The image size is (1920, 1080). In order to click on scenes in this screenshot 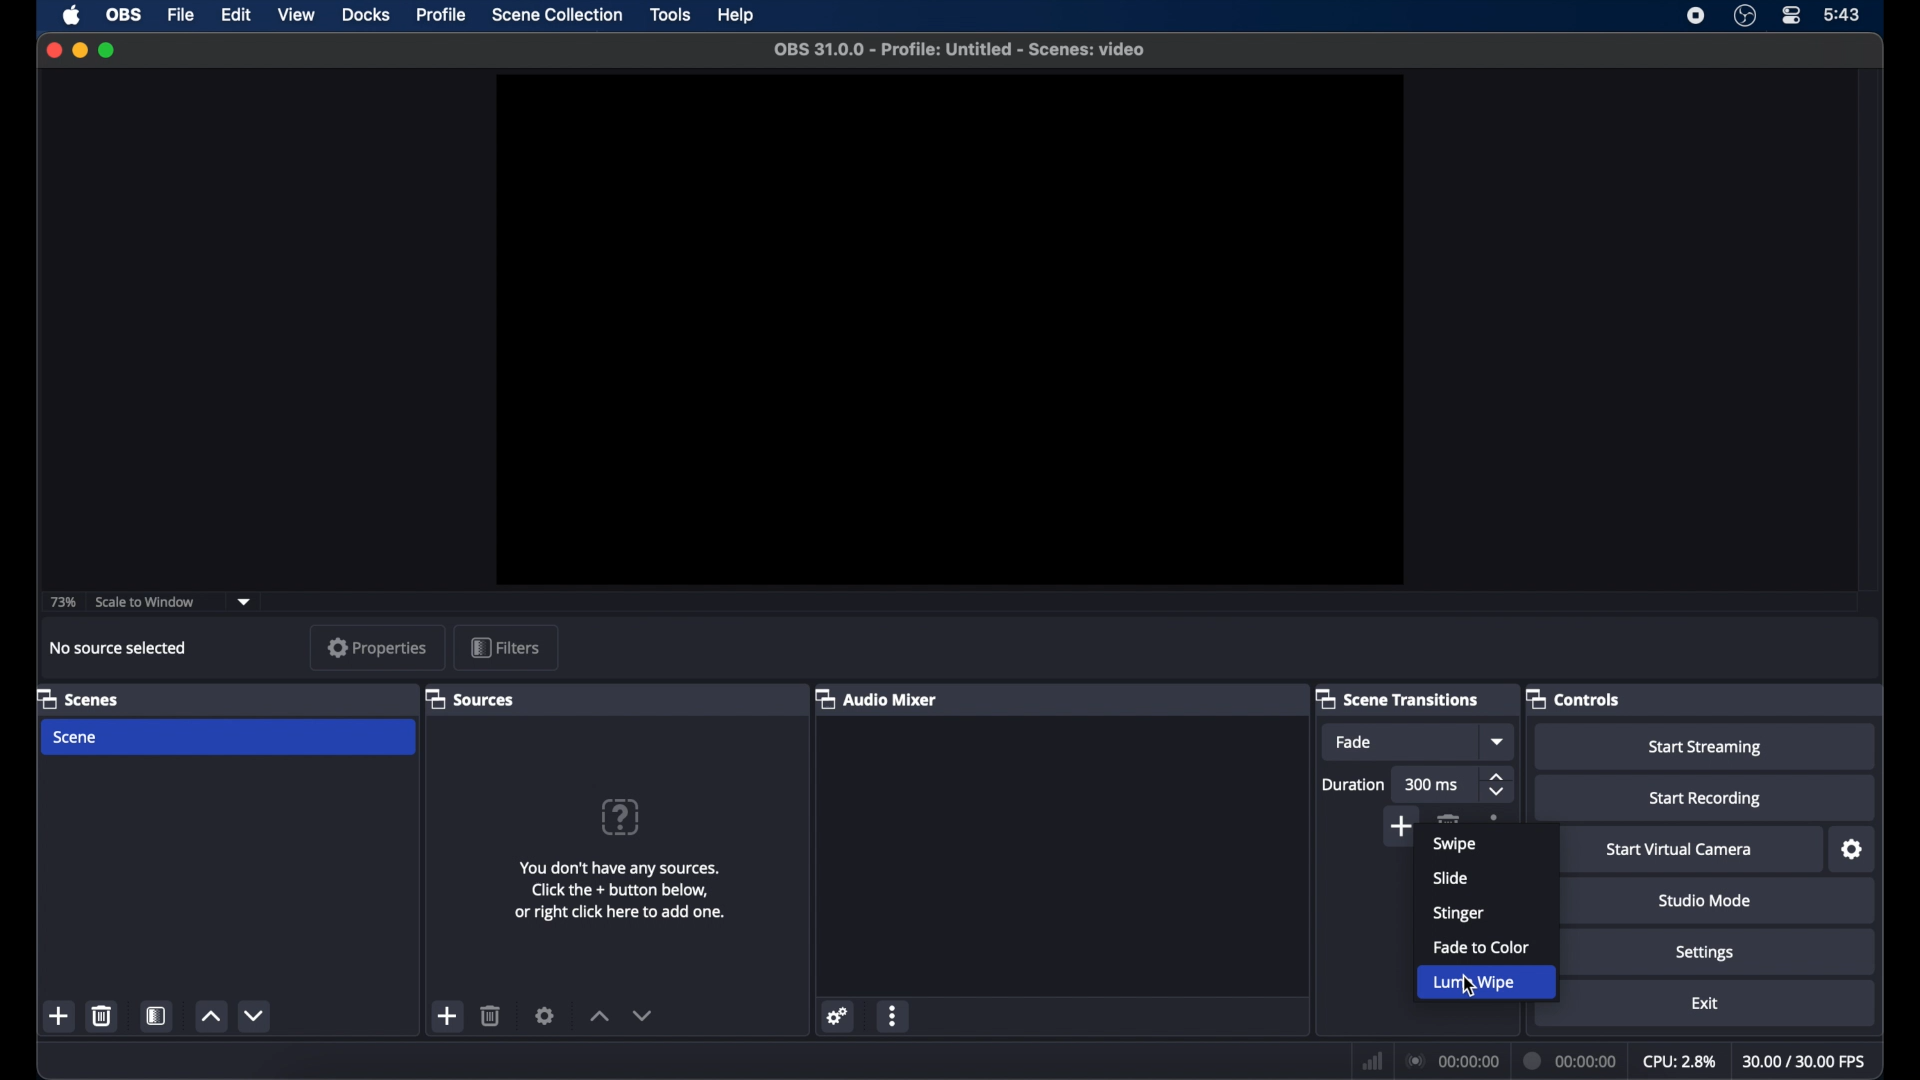, I will do `click(82, 698)`.